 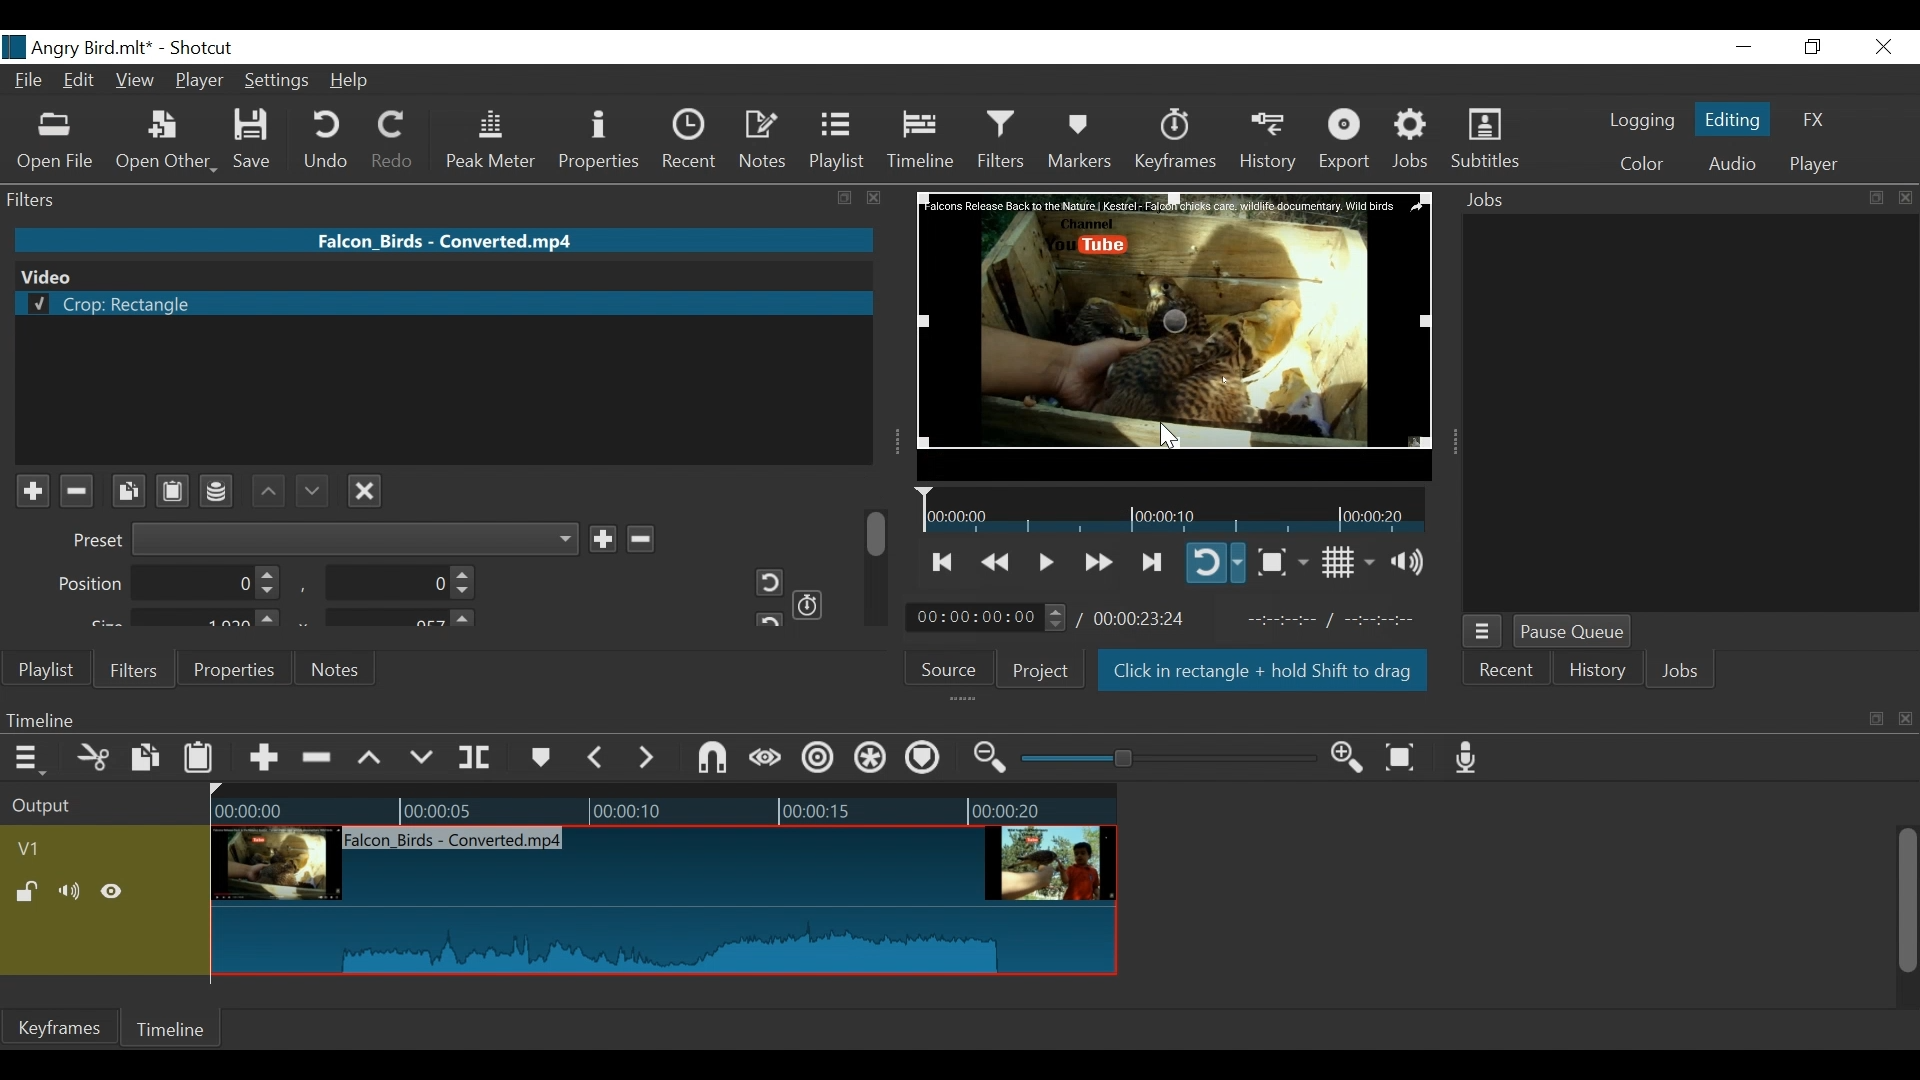 What do you see at coordinates (176, 489) in the screenshot?
I see `Clipboard` at bounding box center [176, 489].